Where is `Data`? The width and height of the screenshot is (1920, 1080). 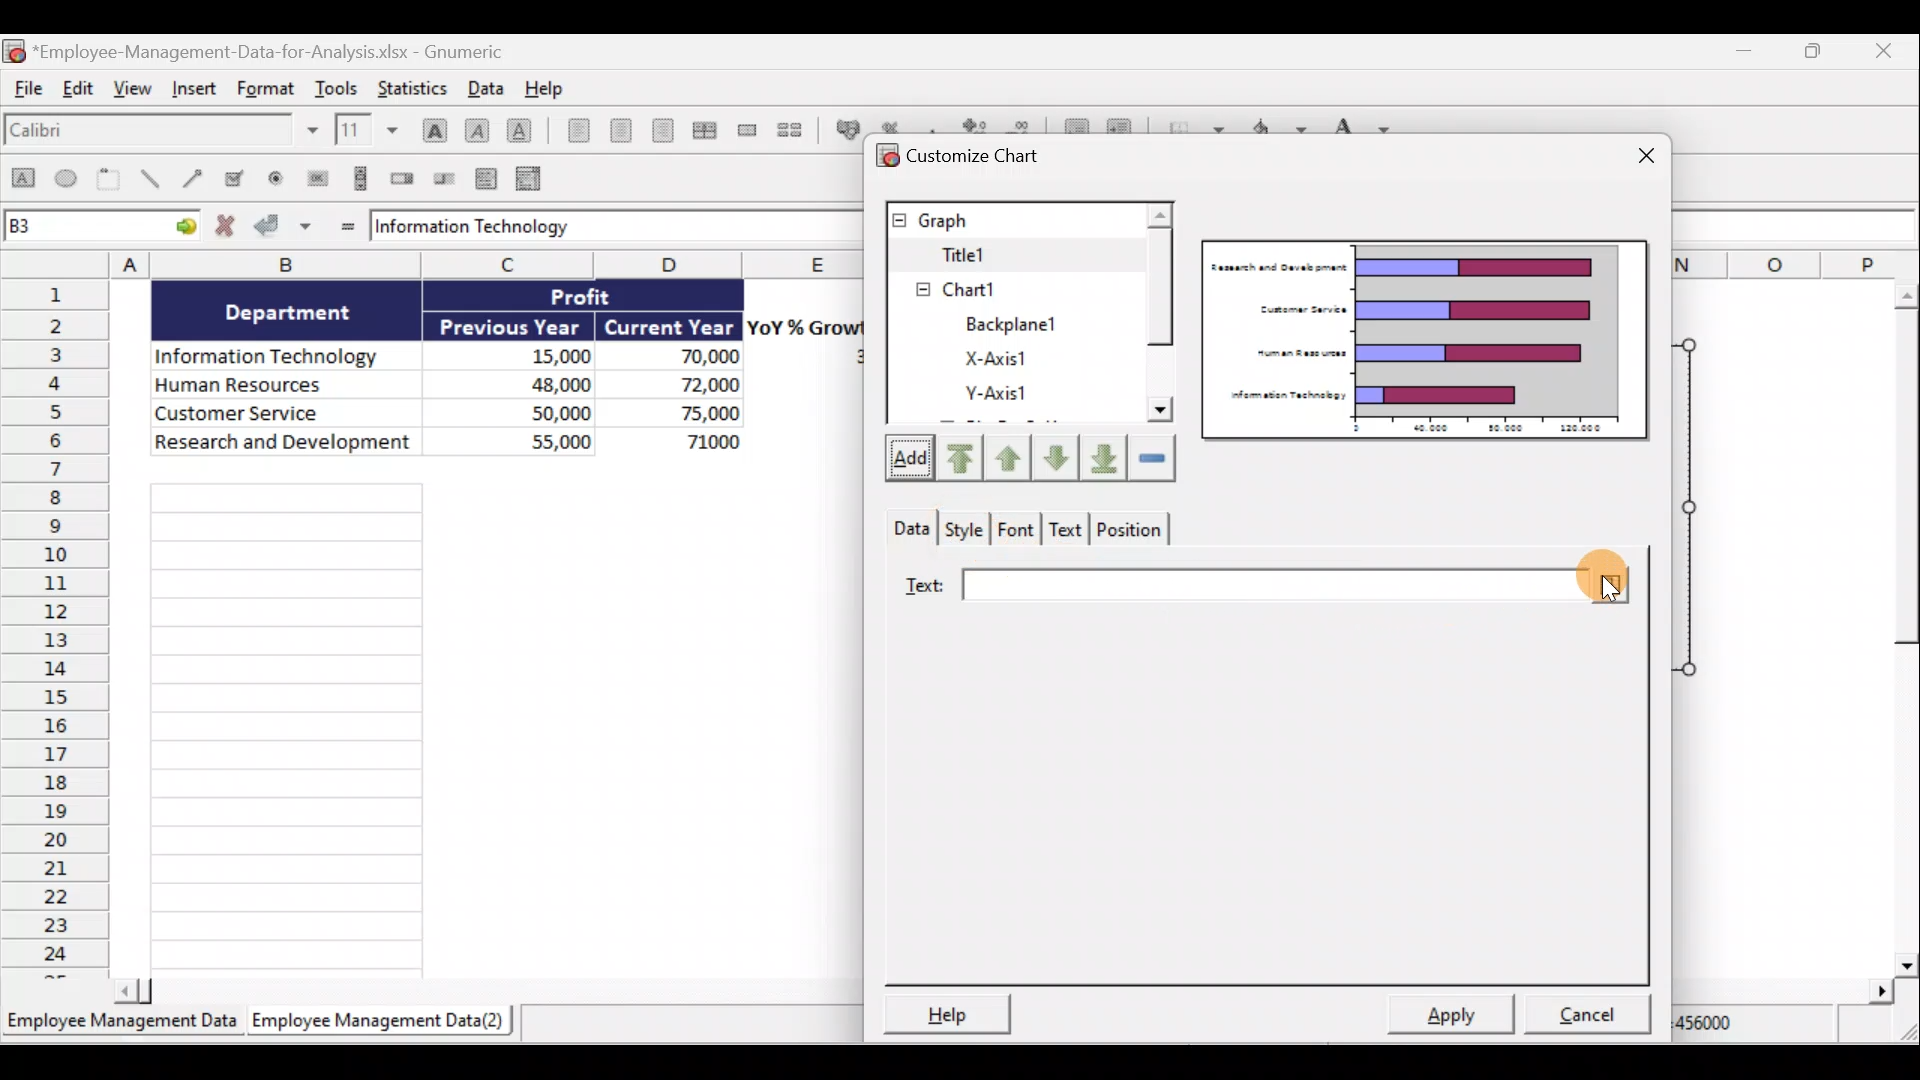
Data is located at coordinates (484, 87).